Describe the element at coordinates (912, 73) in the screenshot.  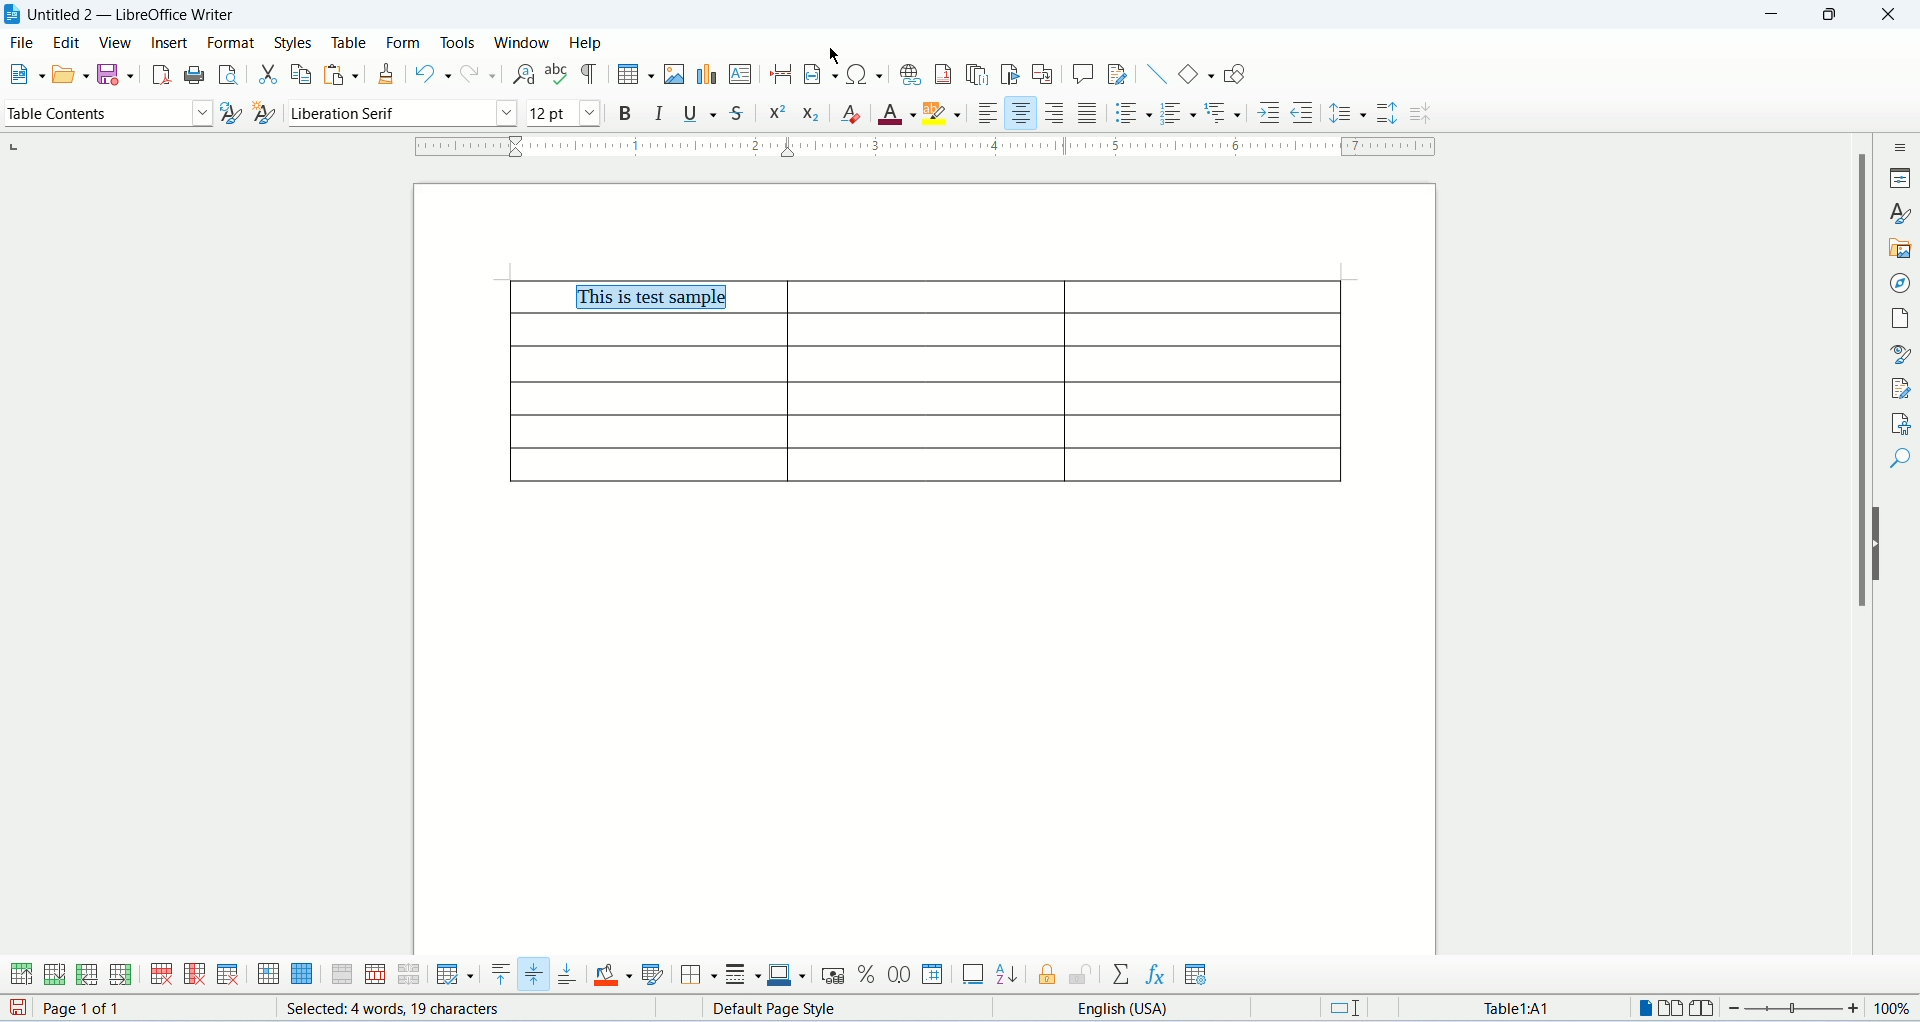
I see `insert hyperlink` at that location.